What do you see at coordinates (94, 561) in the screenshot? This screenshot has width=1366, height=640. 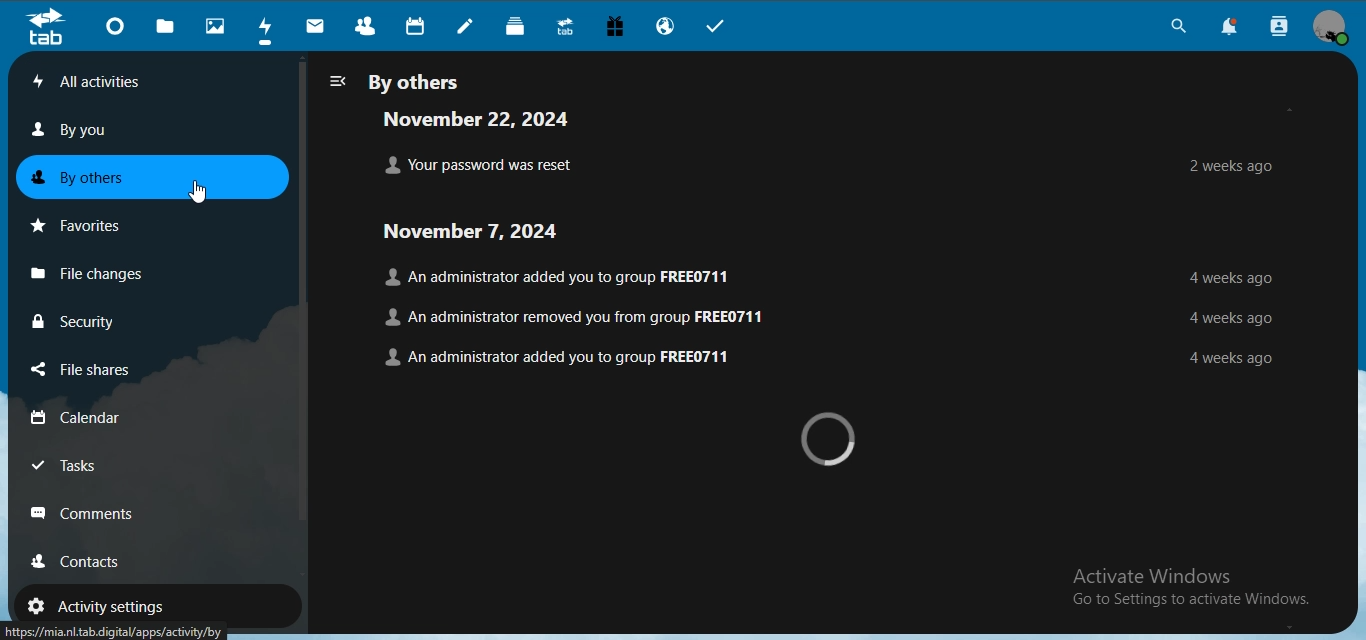 I see `contacts` at bounding box center [94, 561].